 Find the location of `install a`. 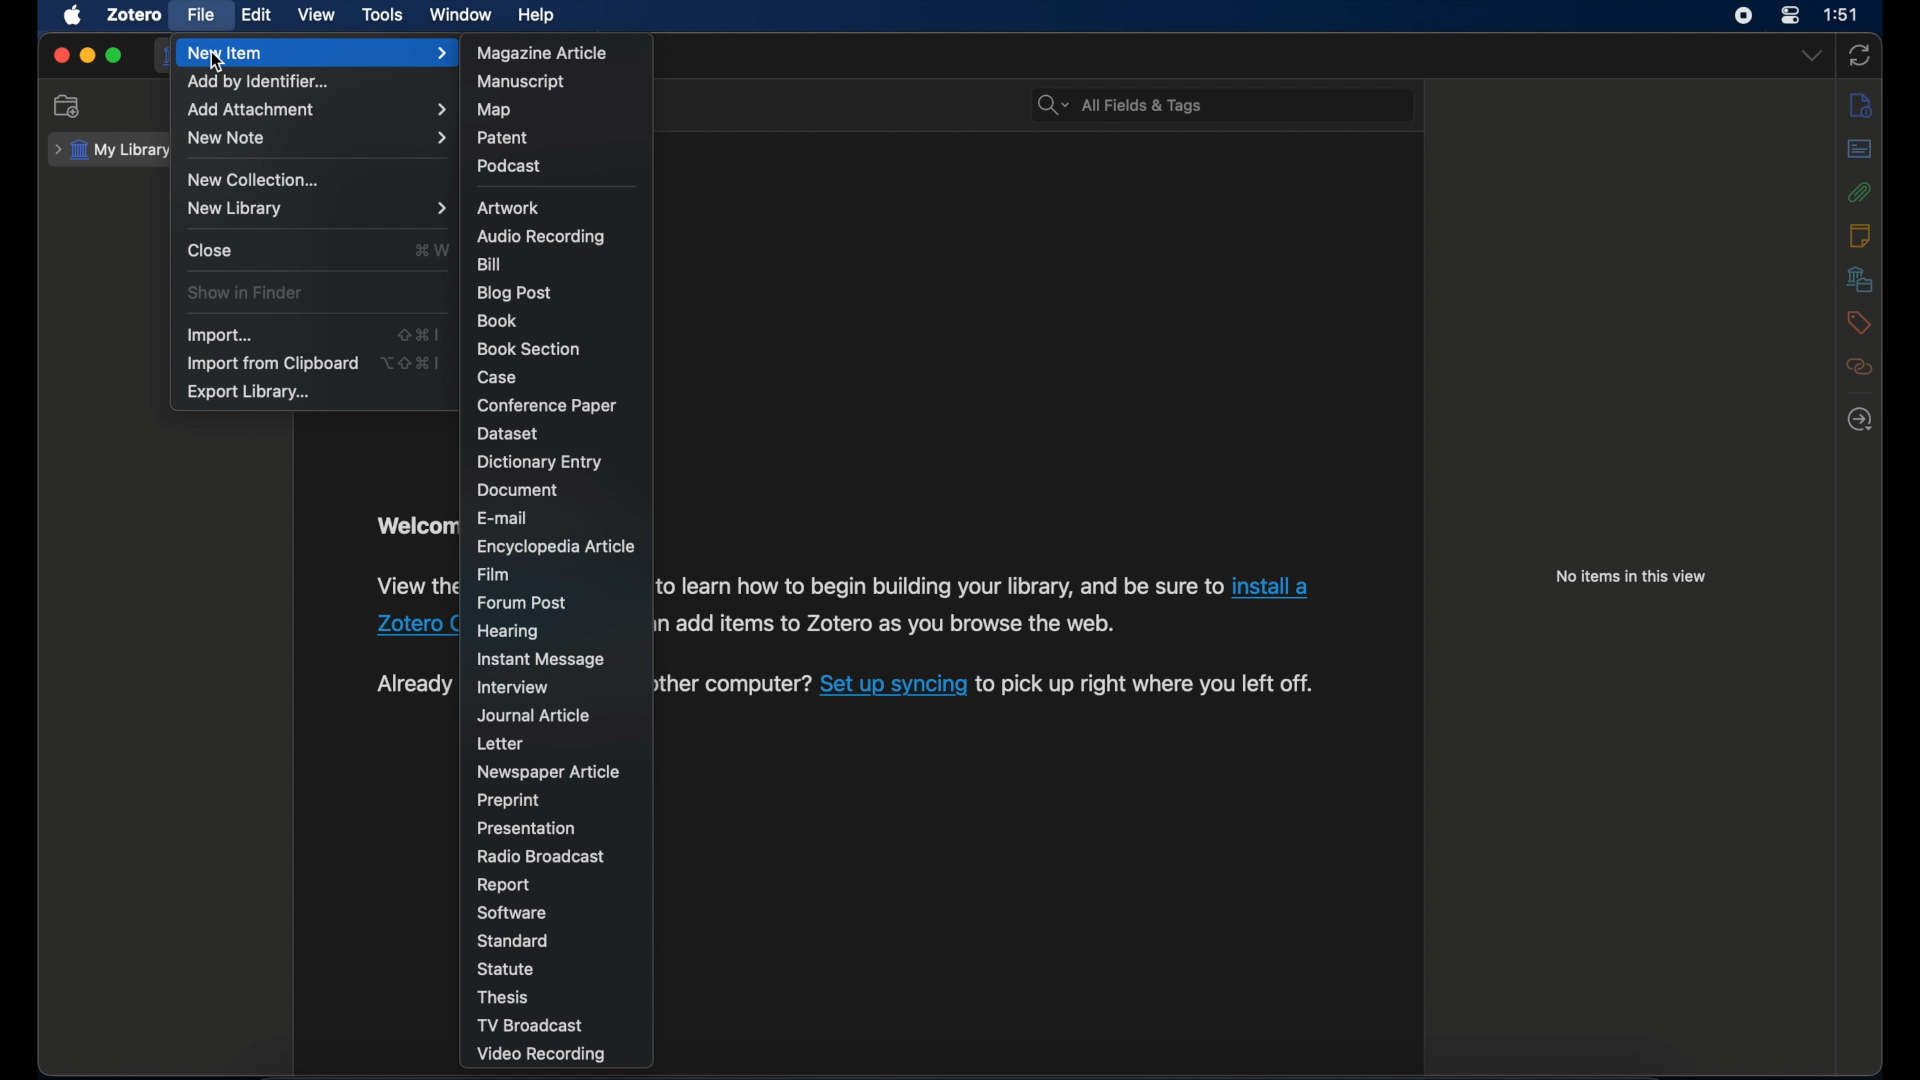

install a is located at coordinates (1275, 587).